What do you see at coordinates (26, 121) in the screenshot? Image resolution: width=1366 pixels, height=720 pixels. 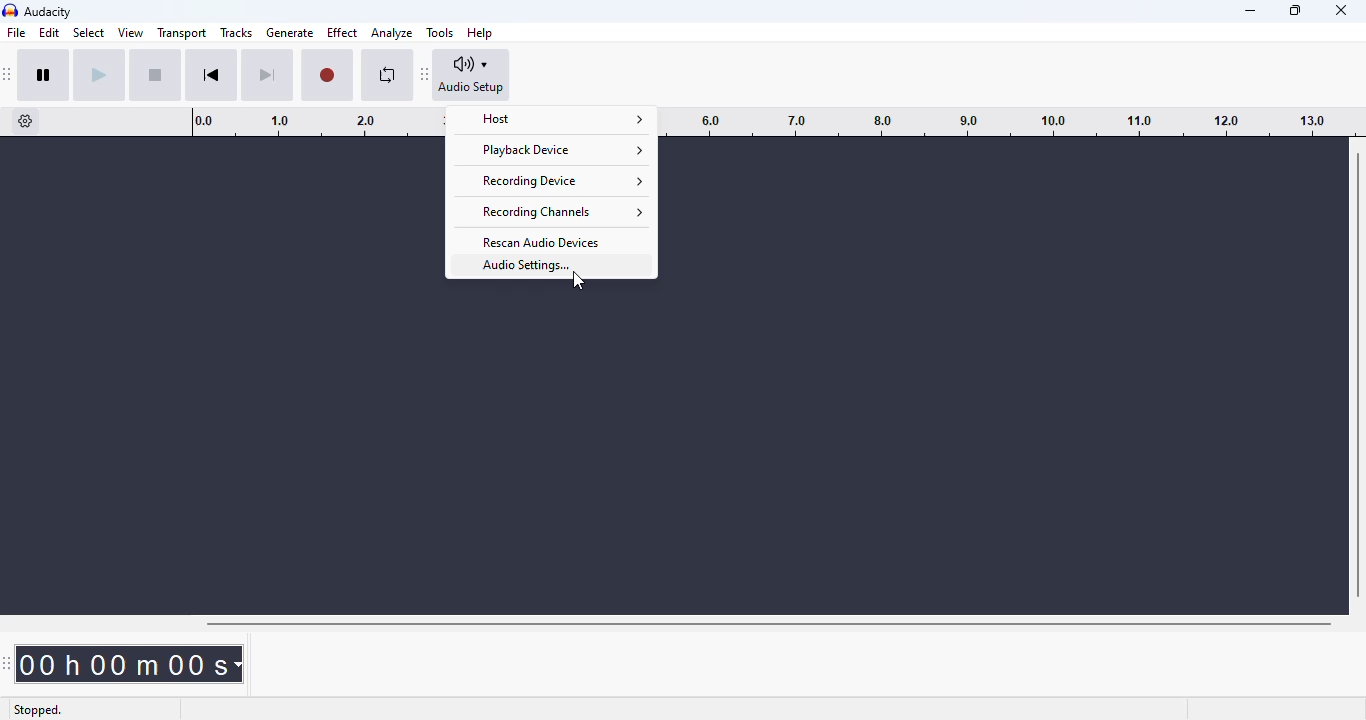 I see `timeline options` at bounding box center [26, 121].